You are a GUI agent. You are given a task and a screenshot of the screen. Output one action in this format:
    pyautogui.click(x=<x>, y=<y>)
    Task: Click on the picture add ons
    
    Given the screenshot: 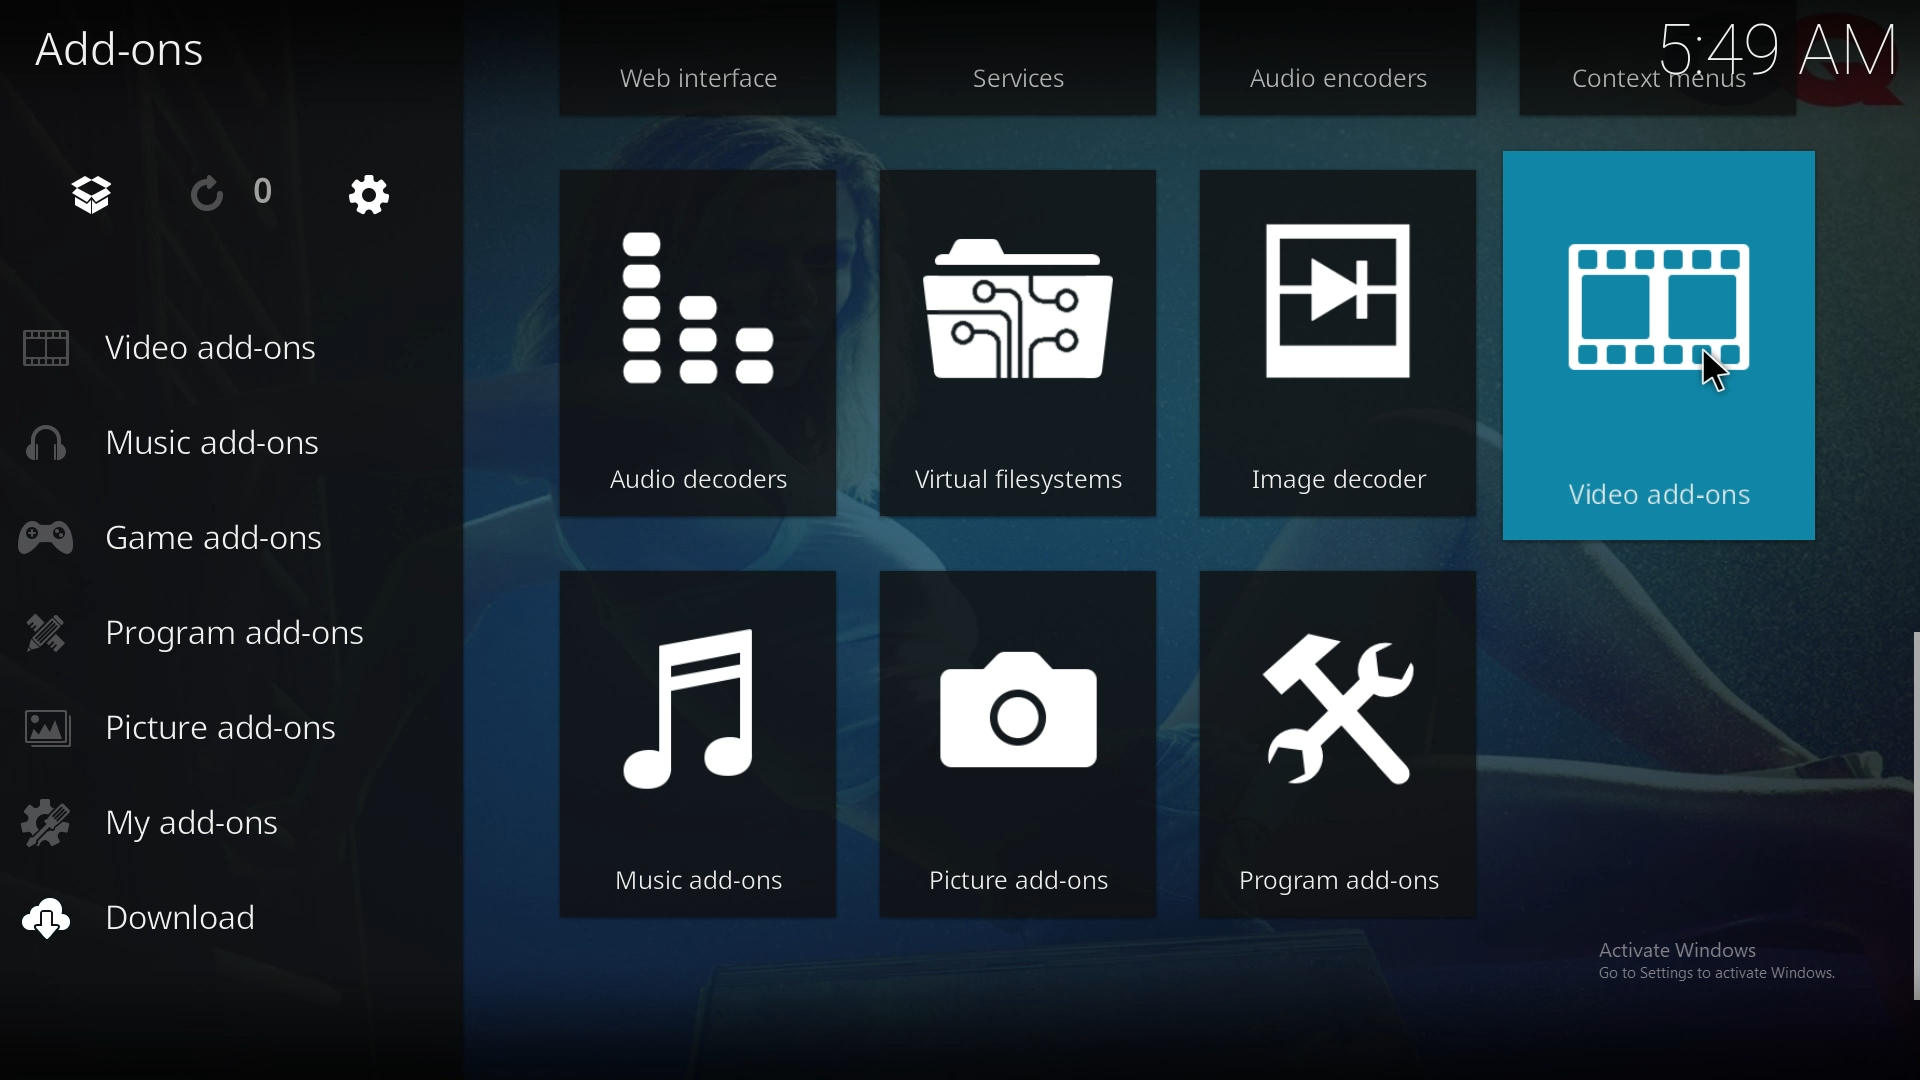 What is the action you would take?
    pyautogui.click(x=198, y=728)
    